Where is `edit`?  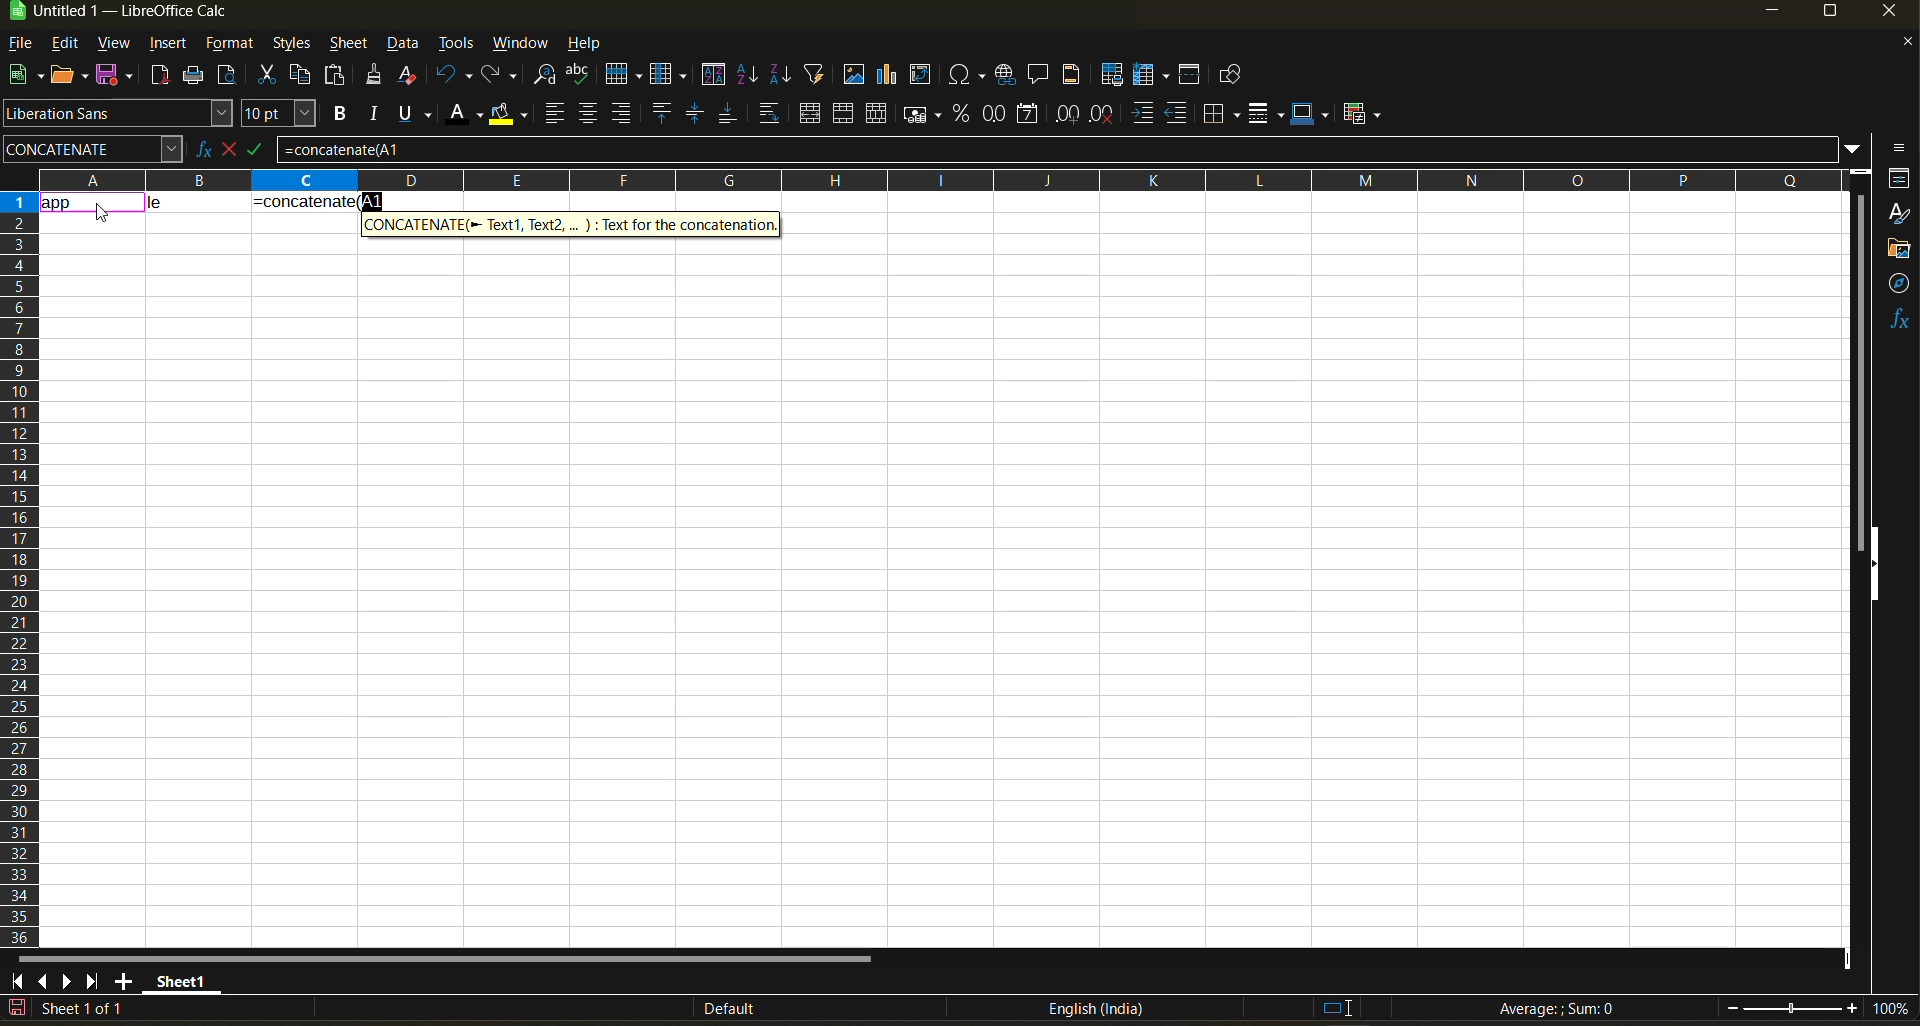 edit is located at coordinates (65, 41).